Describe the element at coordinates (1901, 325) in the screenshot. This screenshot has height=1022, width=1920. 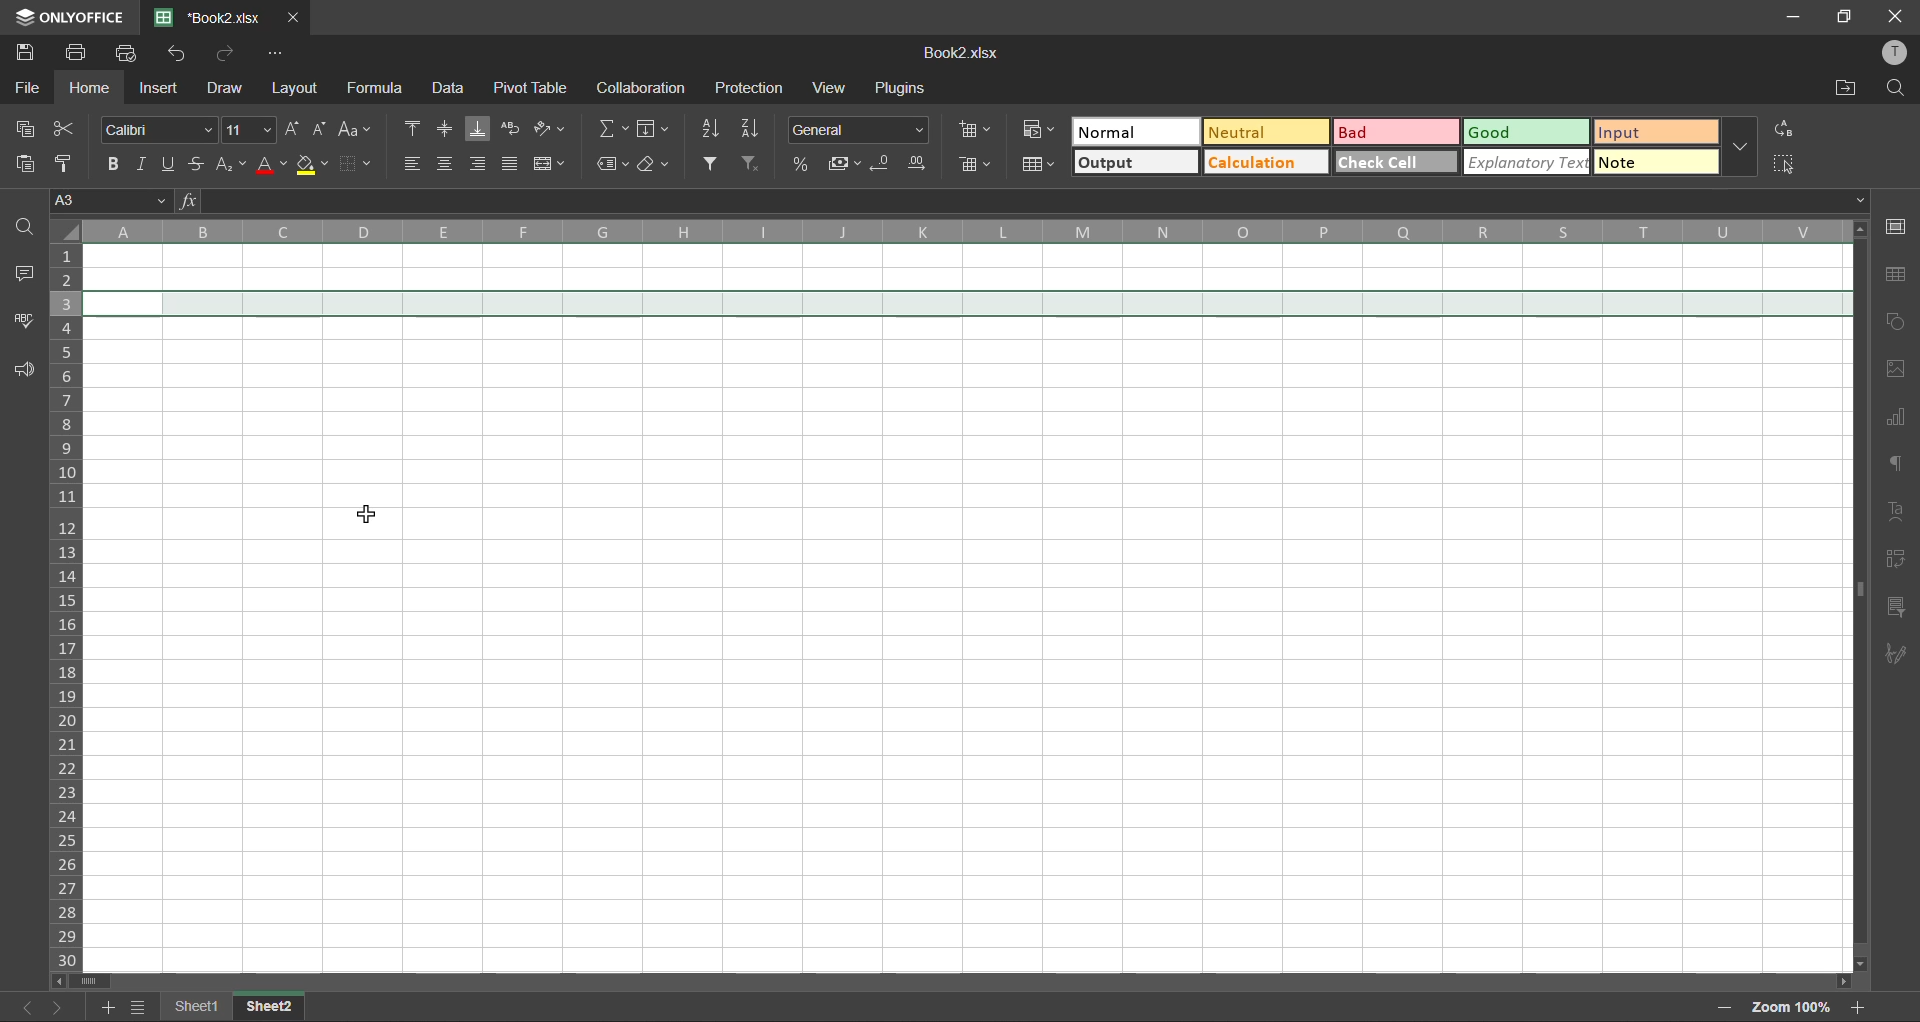
I see `shapes` at that location.